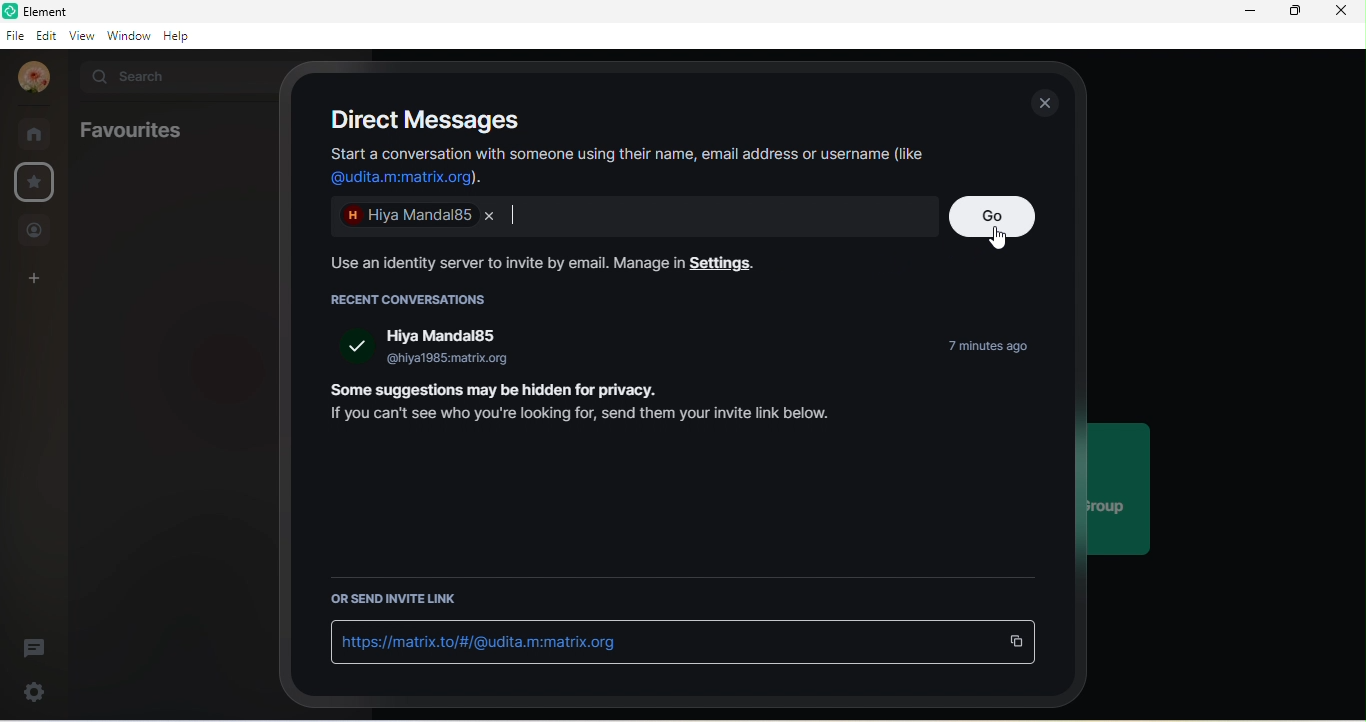  What do you see at coordinates (1290, 11) in the screenshot?
I see `maximize` at bounding box center [1290, 11].